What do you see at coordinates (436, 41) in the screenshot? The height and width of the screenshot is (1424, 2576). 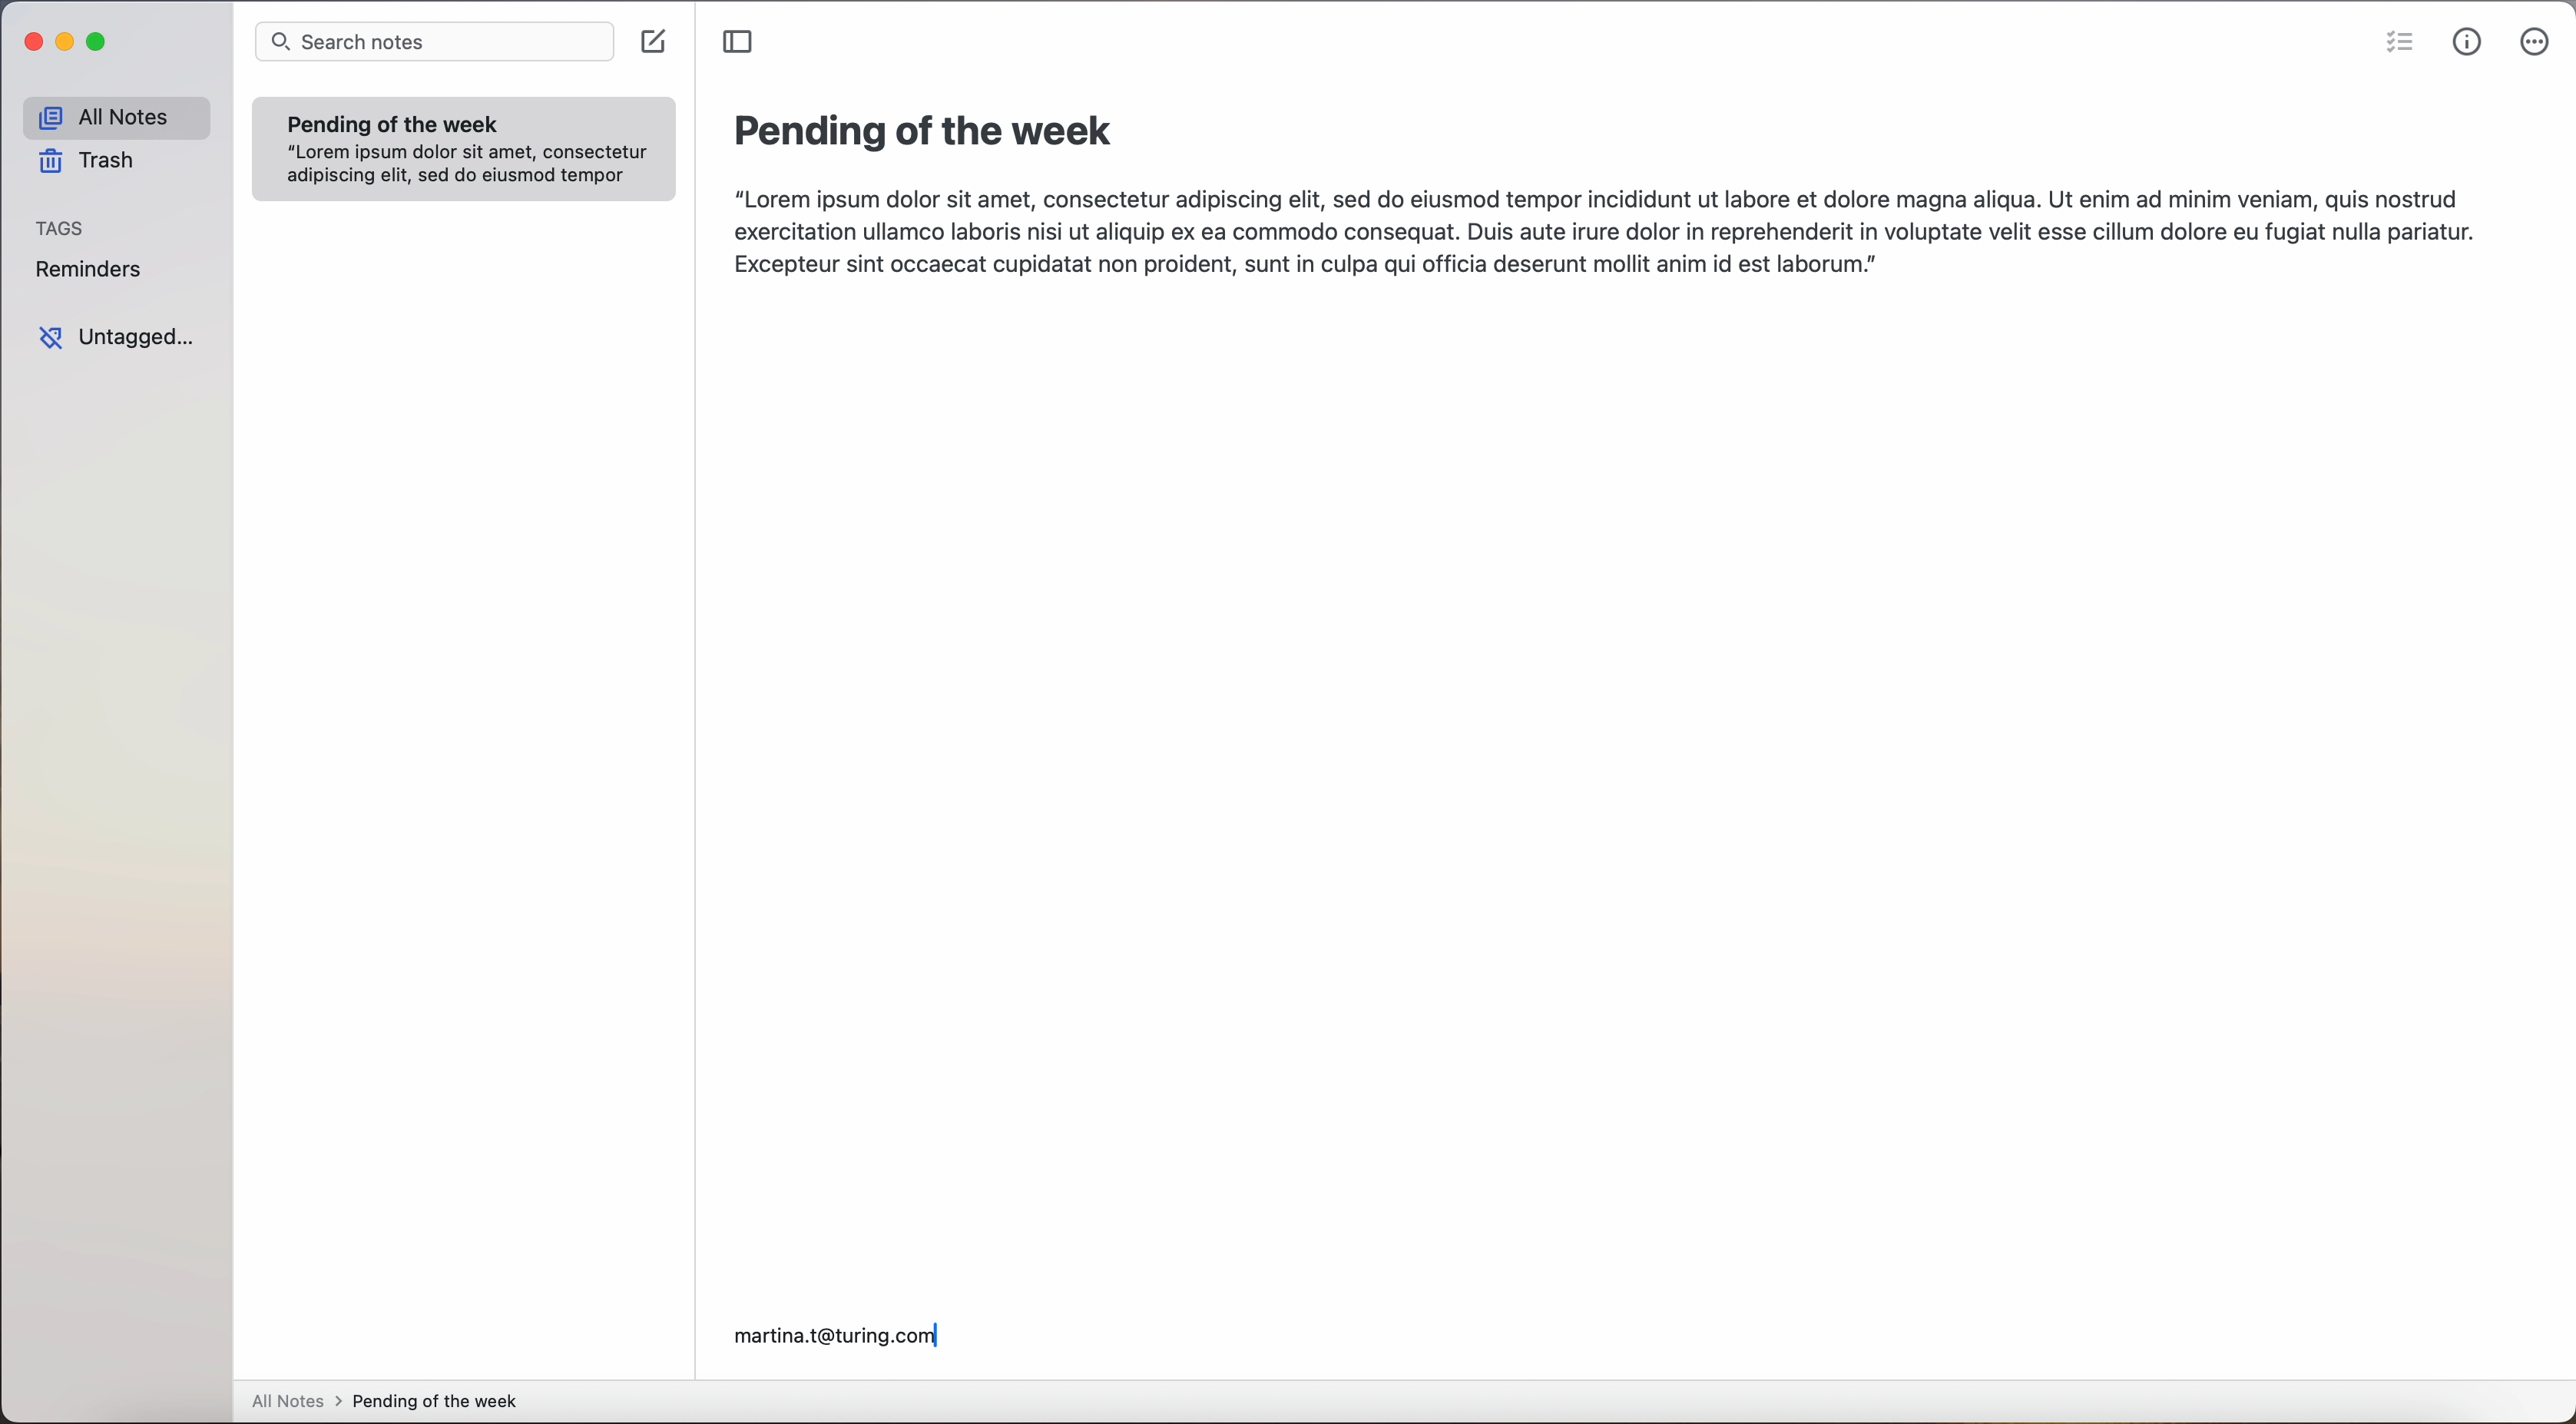 I see `search notes` at bounding box center [436, 41].